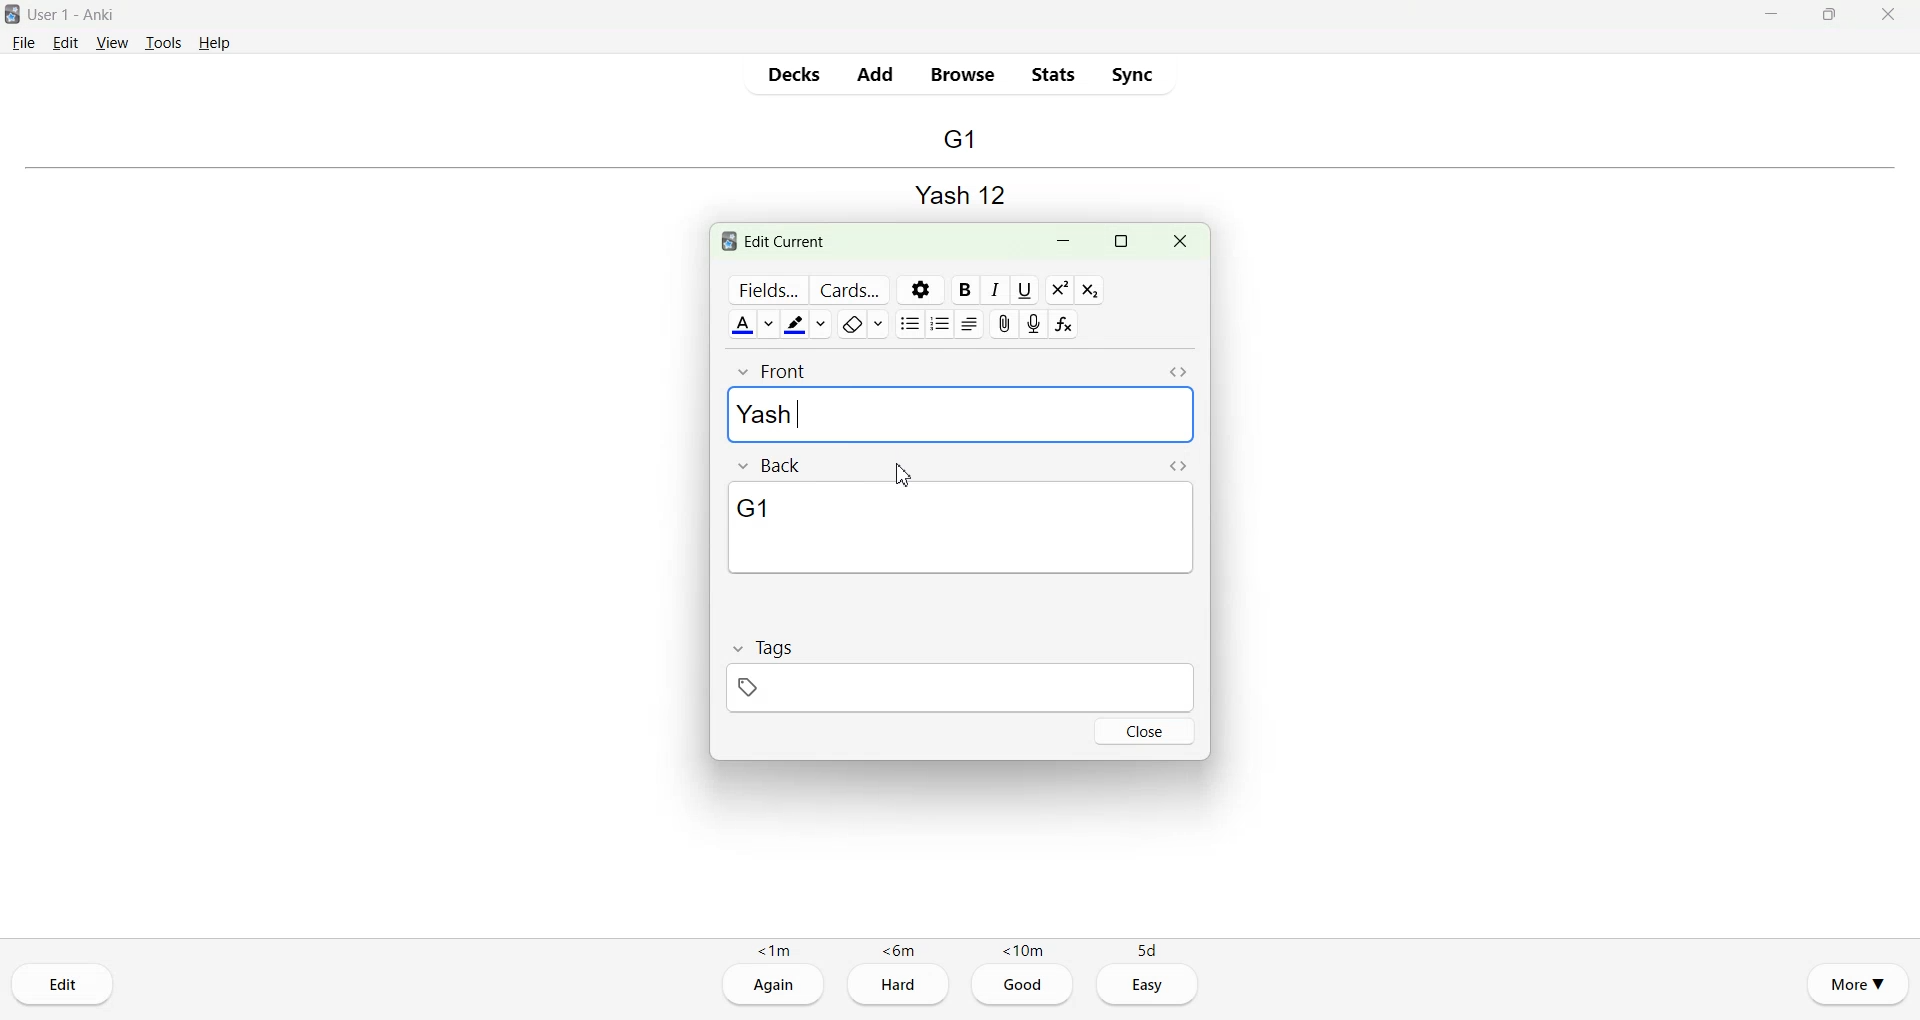  I want to click on Customization Cards, so click(848, 289).